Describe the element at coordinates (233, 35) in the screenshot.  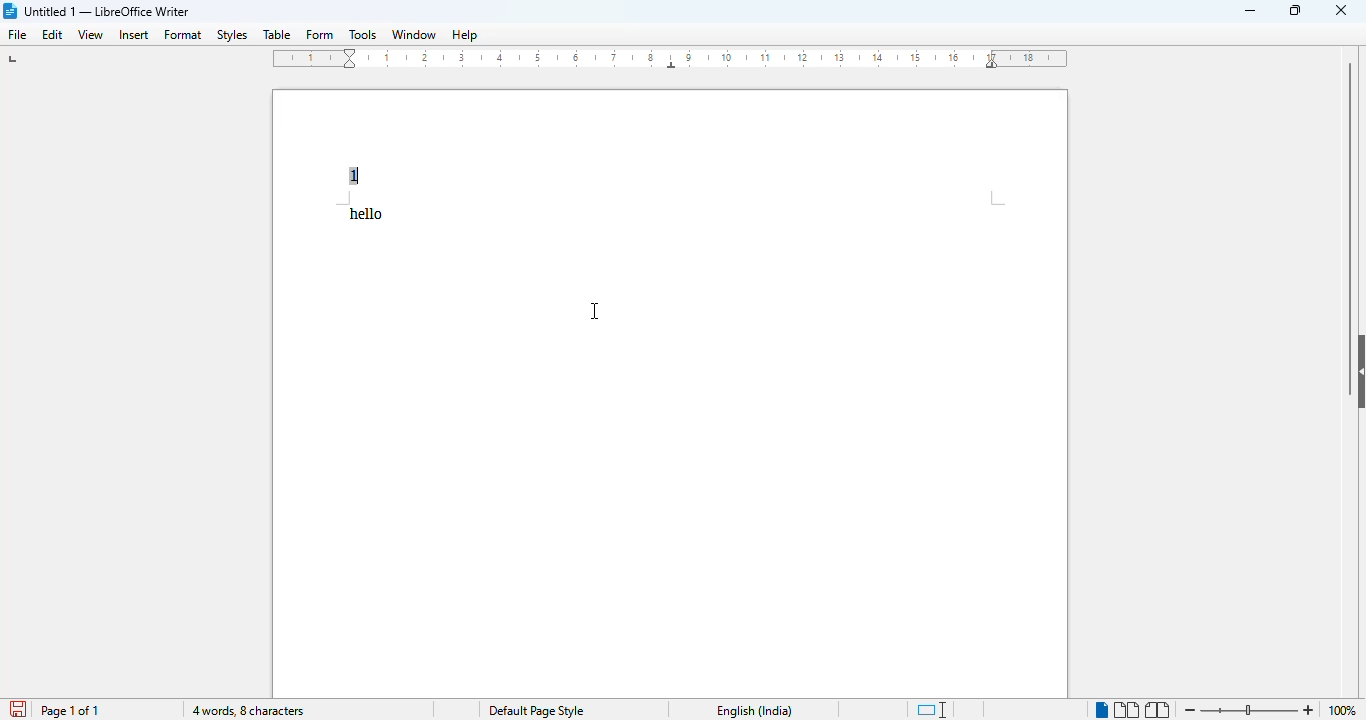
I see `styles` at that location.